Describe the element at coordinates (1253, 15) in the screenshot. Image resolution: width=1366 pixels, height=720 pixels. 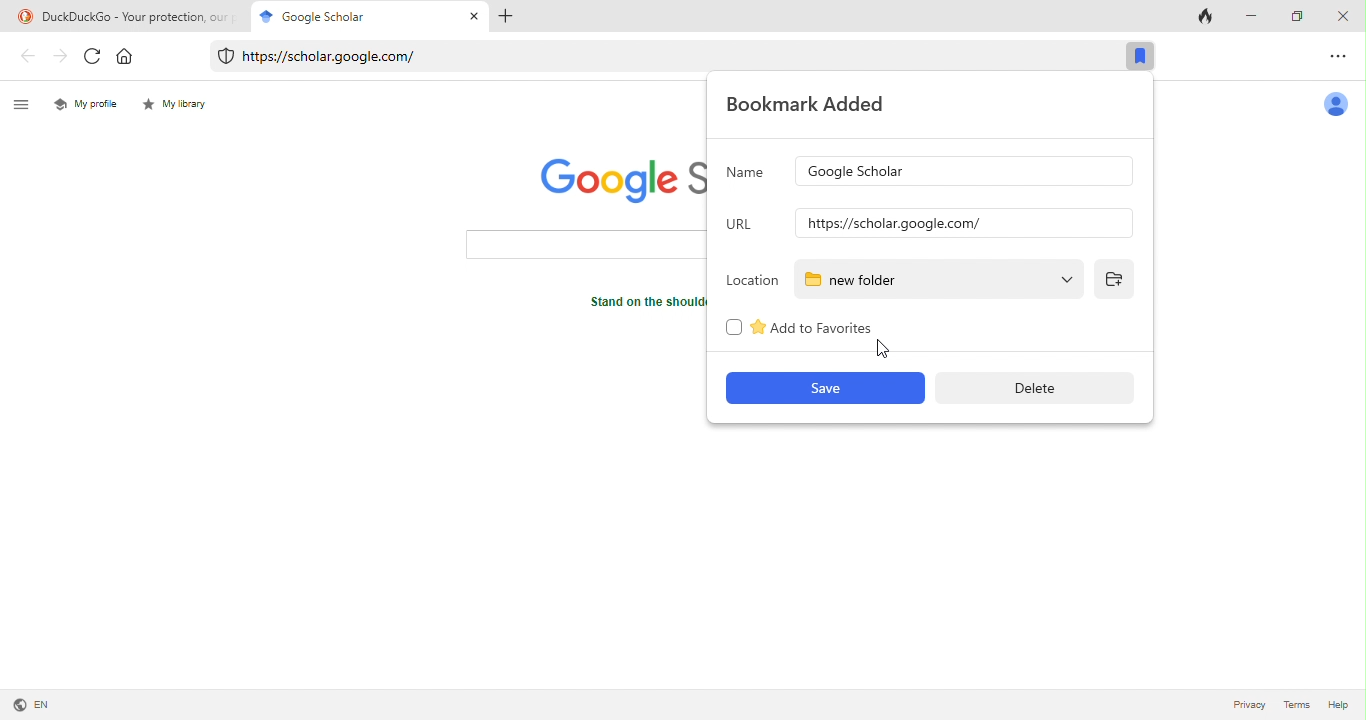
I see `minimize` at that location.